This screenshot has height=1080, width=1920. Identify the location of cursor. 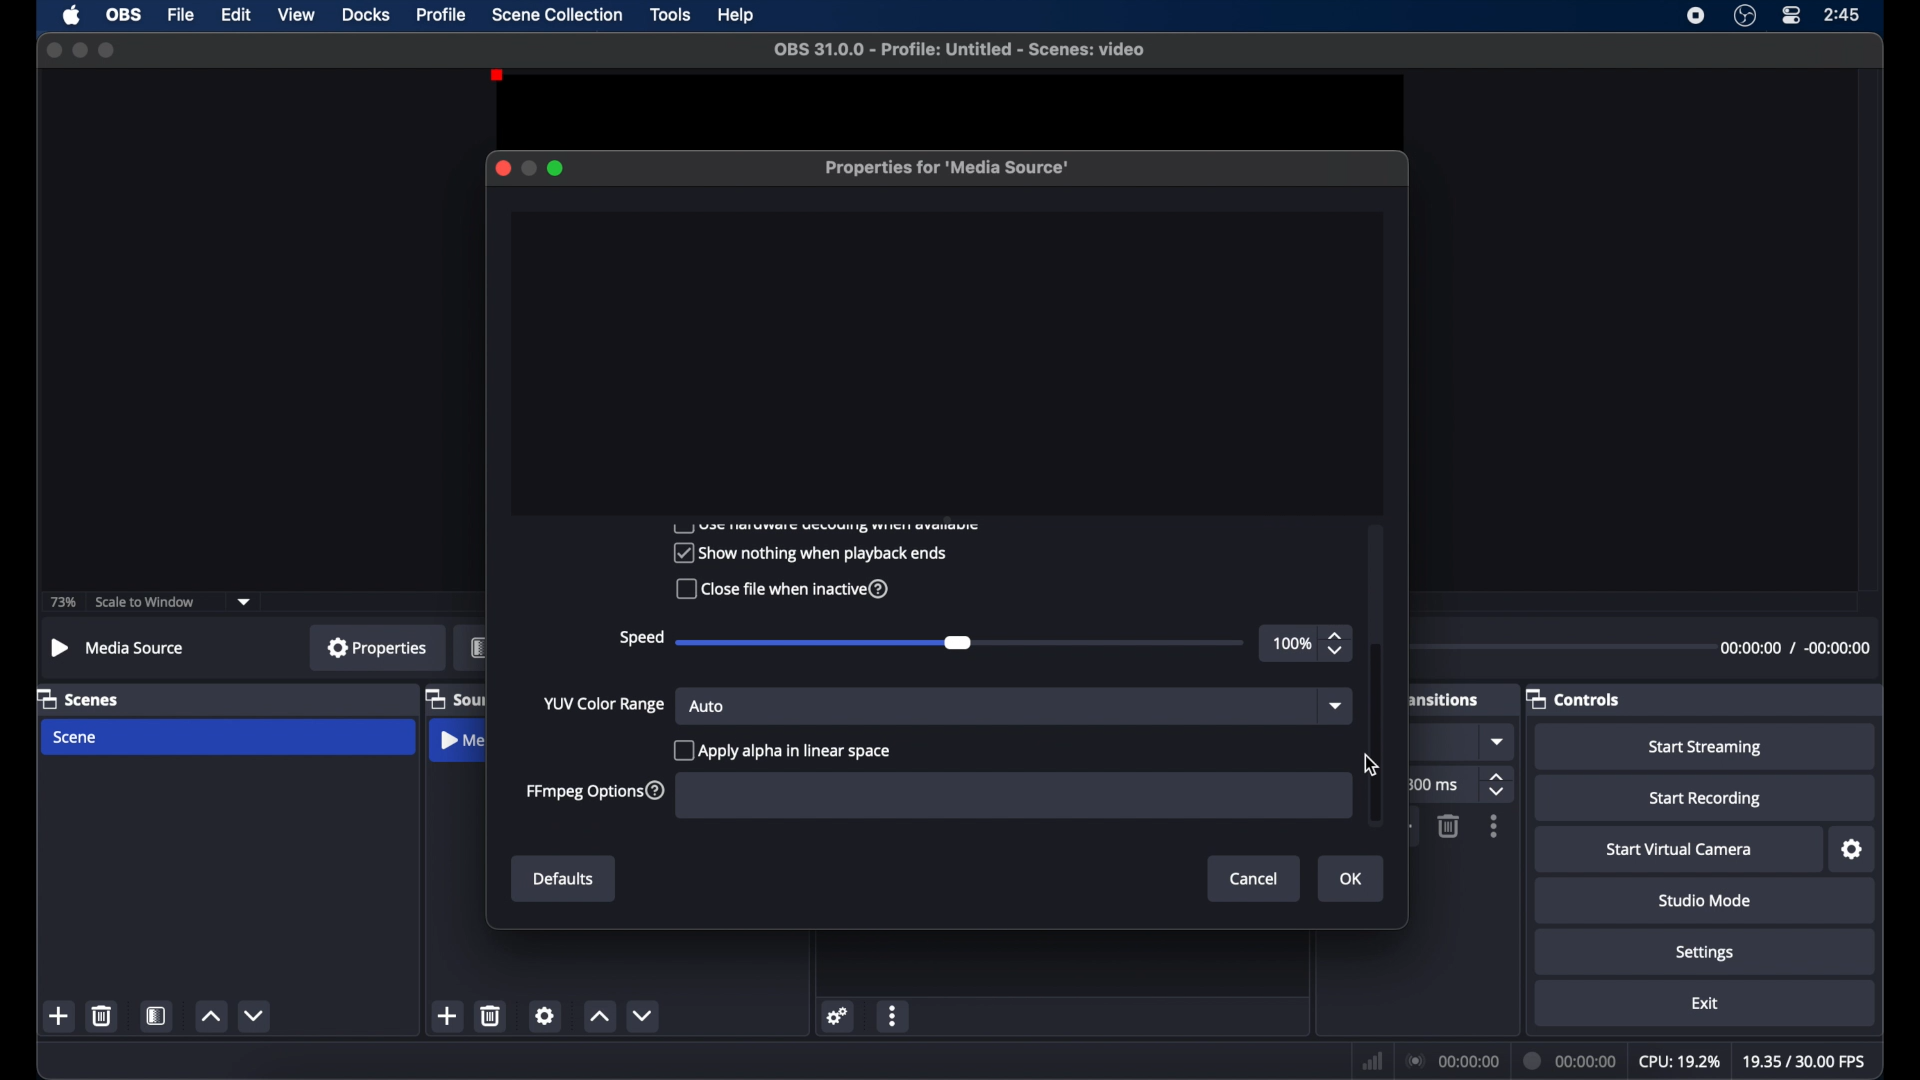
(1370, 765).